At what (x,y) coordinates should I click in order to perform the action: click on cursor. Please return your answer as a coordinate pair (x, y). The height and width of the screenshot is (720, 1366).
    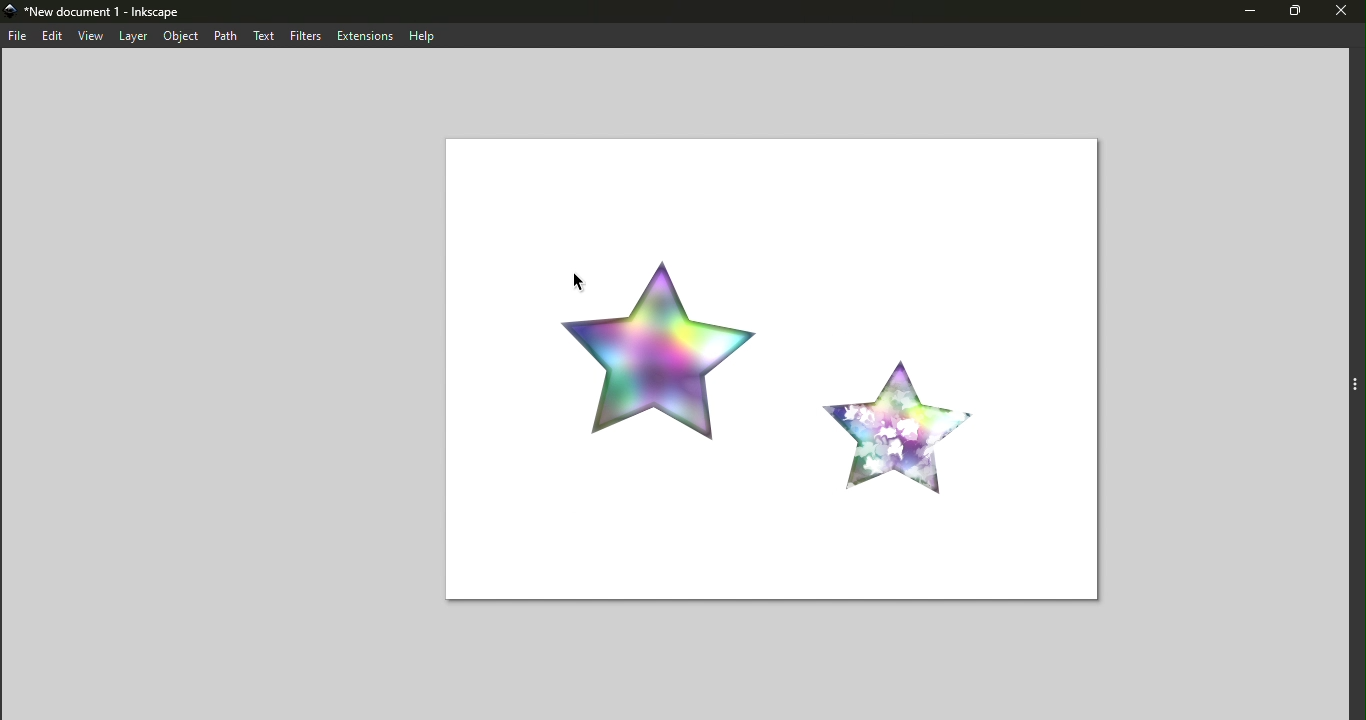
    Looking at the image, I should click on (583, 281).